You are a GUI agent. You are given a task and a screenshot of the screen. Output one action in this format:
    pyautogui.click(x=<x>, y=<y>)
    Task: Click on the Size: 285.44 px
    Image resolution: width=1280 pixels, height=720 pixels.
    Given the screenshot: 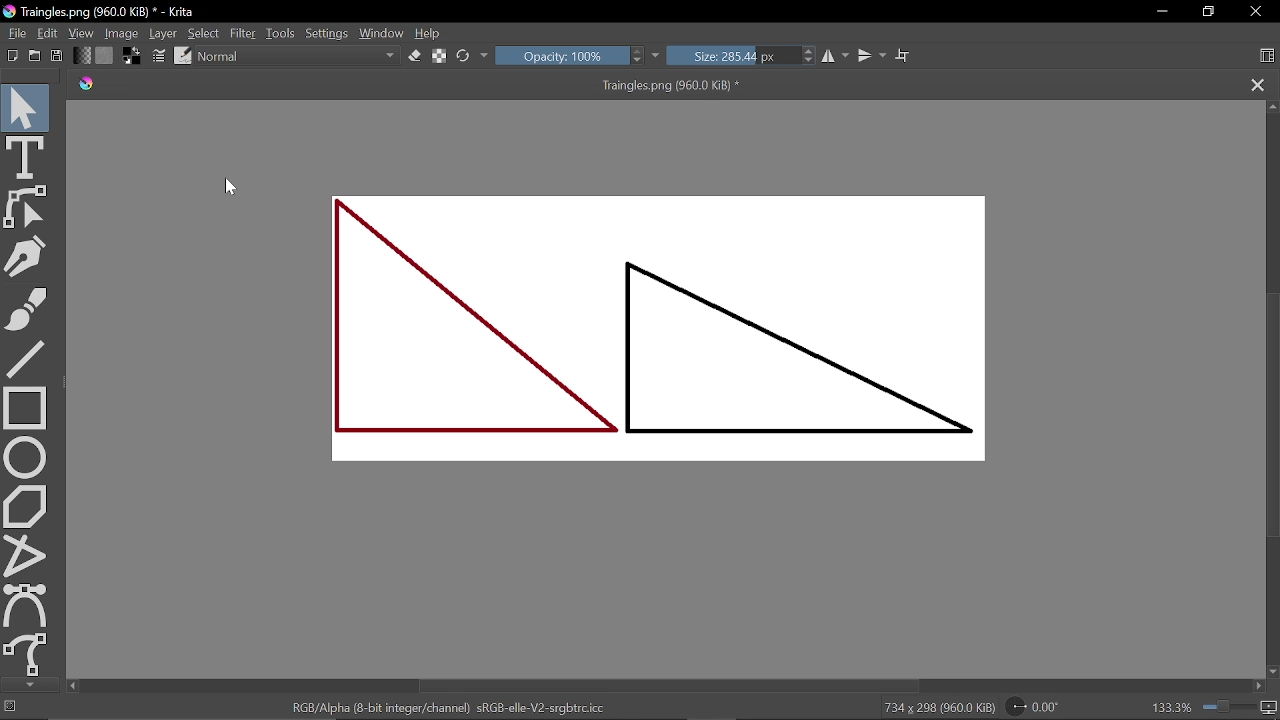 What is the action you would take?
    pyautogui.click(x=733, y=55)
    